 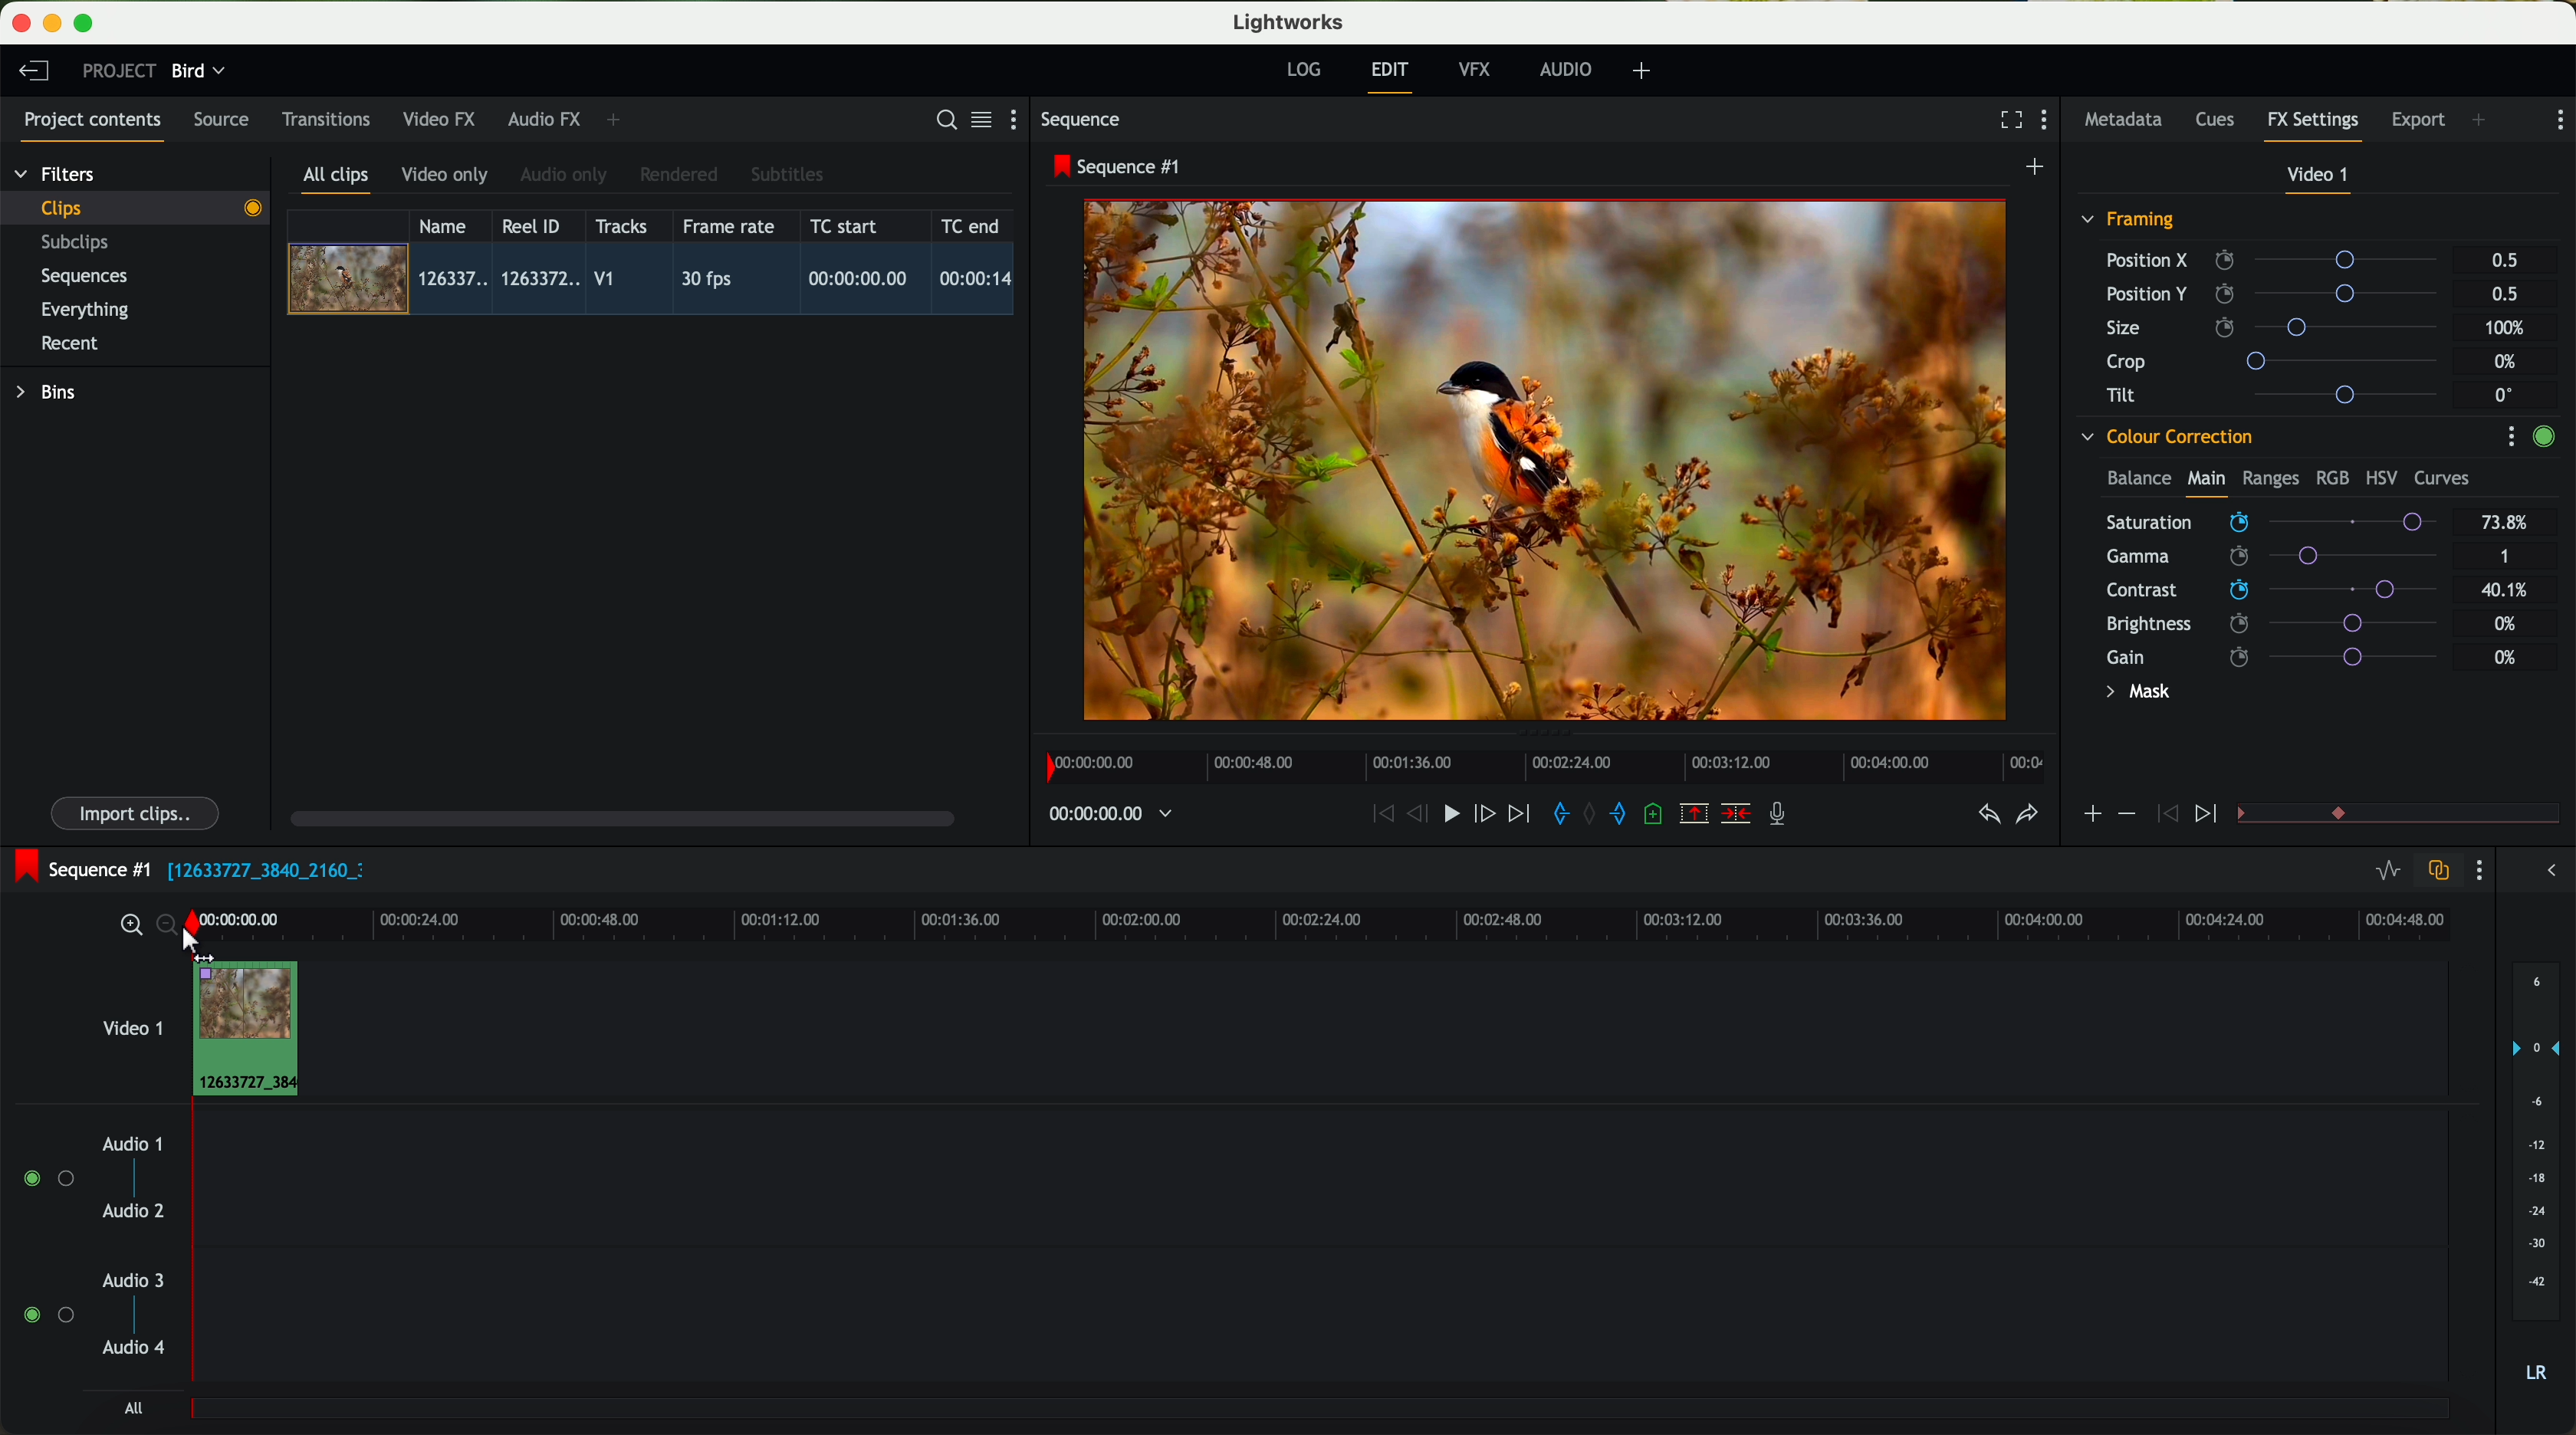 I want to click on undo, so click(x=1987, y=815).